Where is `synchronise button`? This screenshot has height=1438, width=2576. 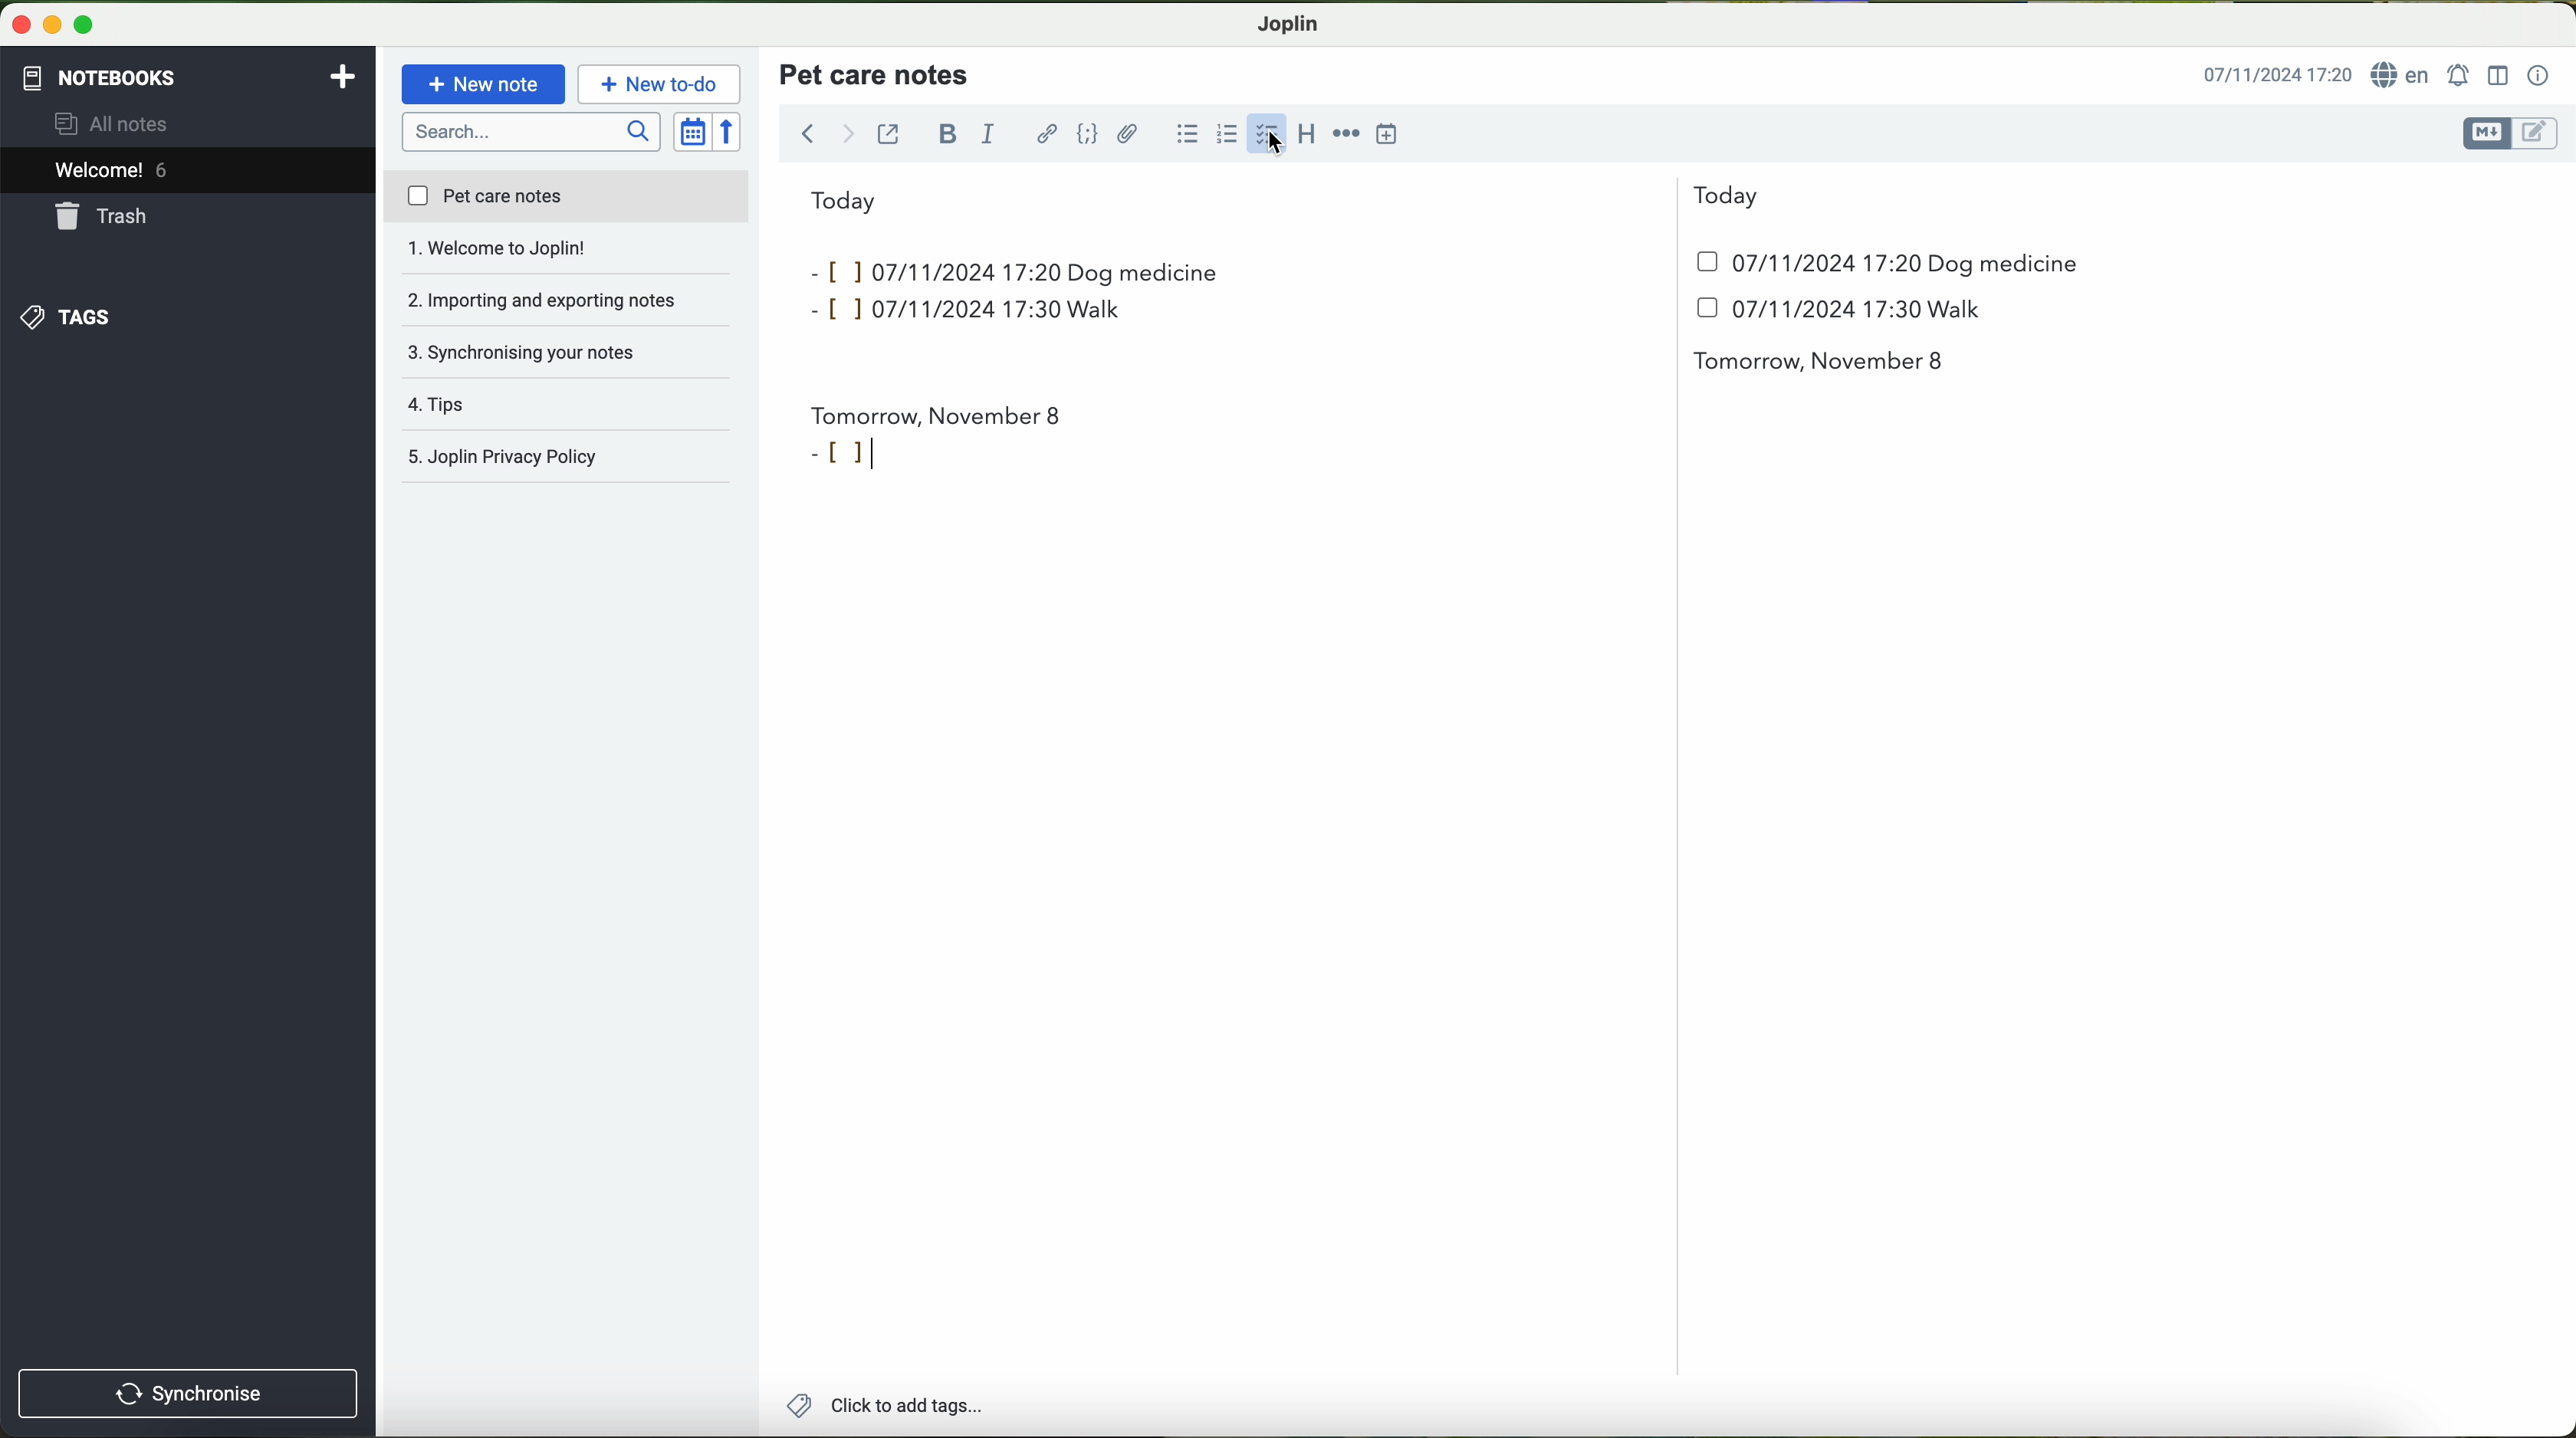 synchronise button is located at coordinates (188, 1393).